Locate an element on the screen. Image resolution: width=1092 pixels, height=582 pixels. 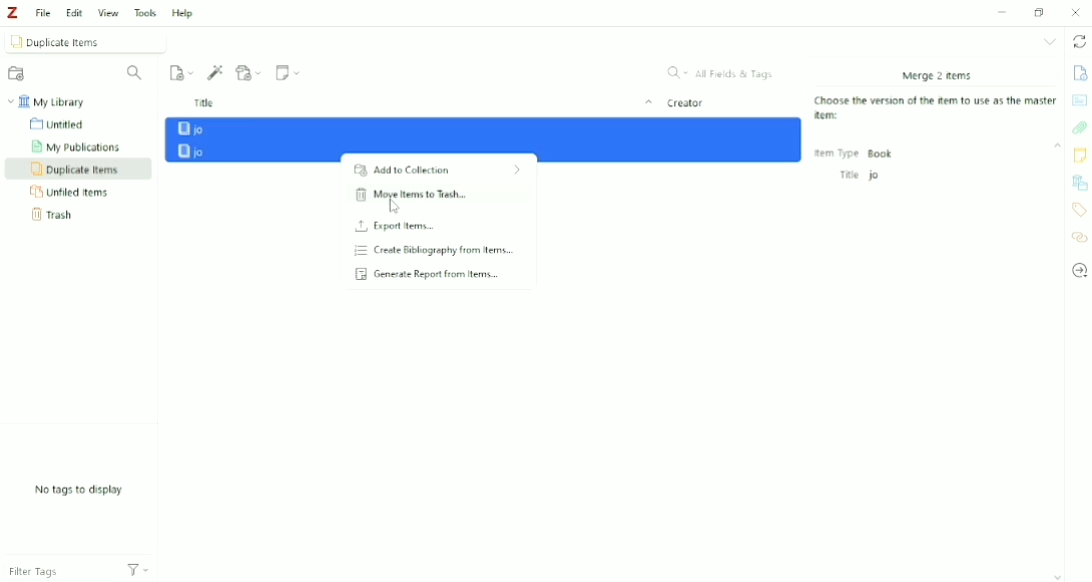
Close is located at coordinates (1075, 13).